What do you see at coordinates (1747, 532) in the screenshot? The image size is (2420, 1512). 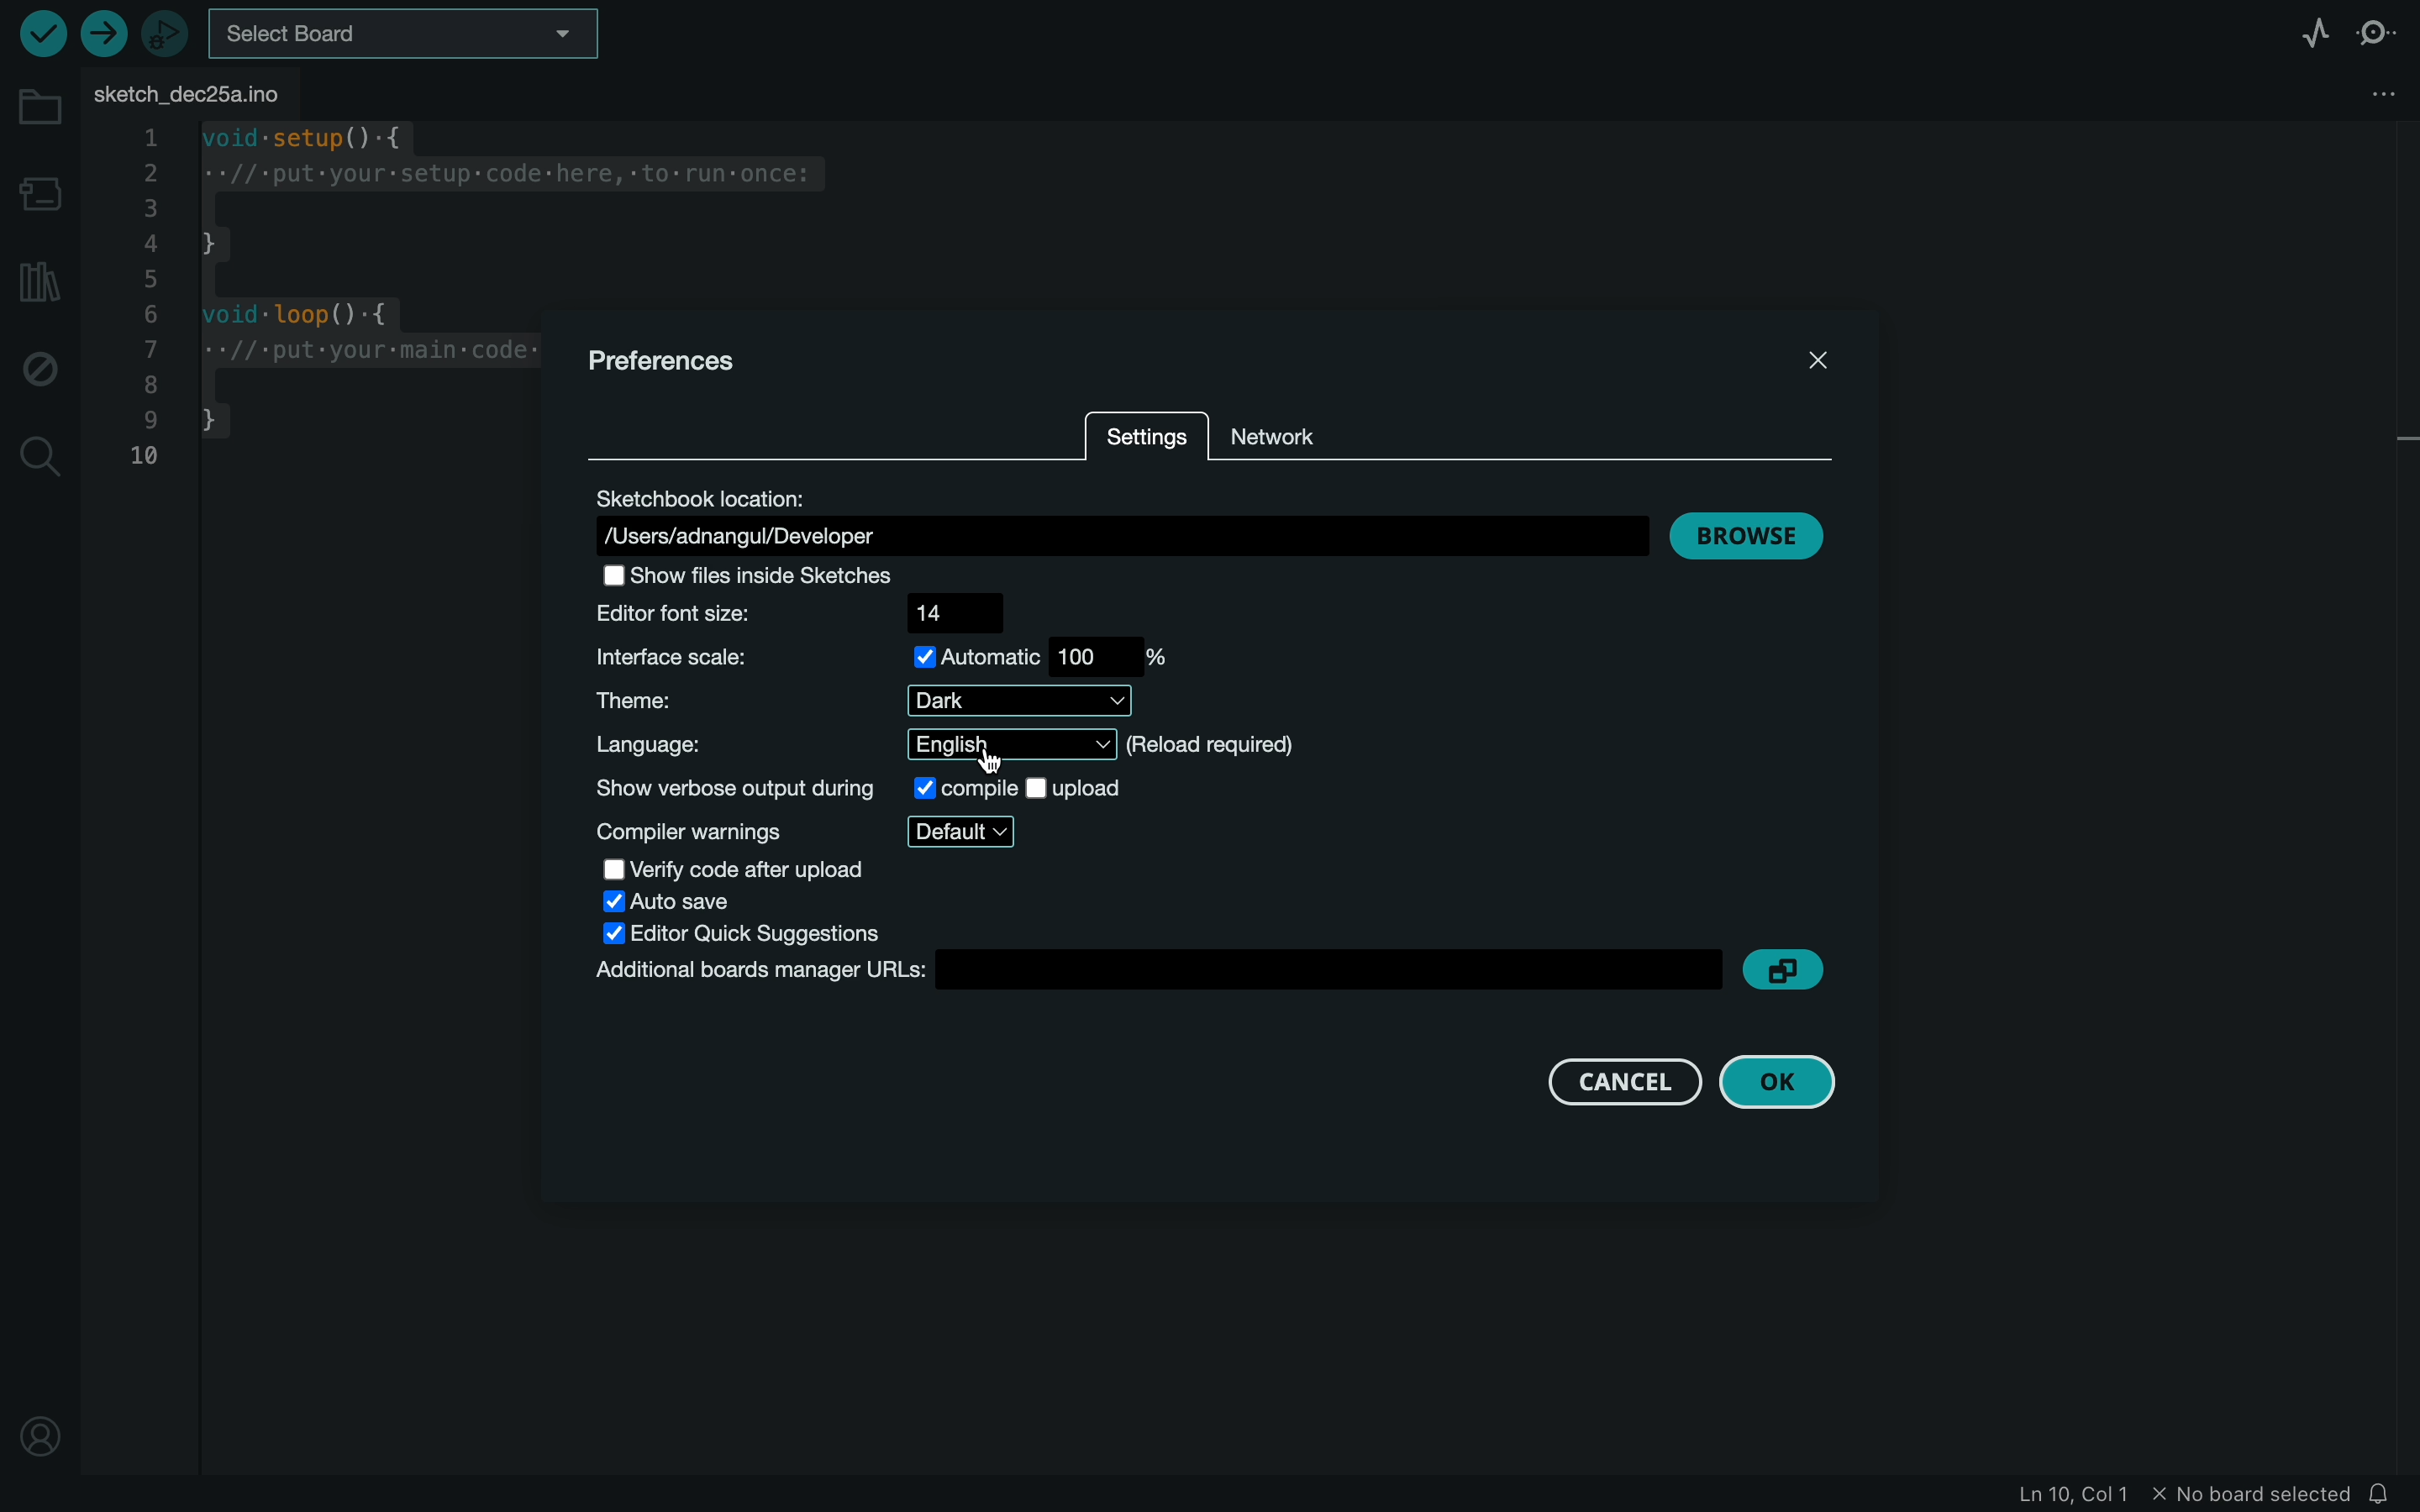 I see `browse` at bounding box center [1747, 532].